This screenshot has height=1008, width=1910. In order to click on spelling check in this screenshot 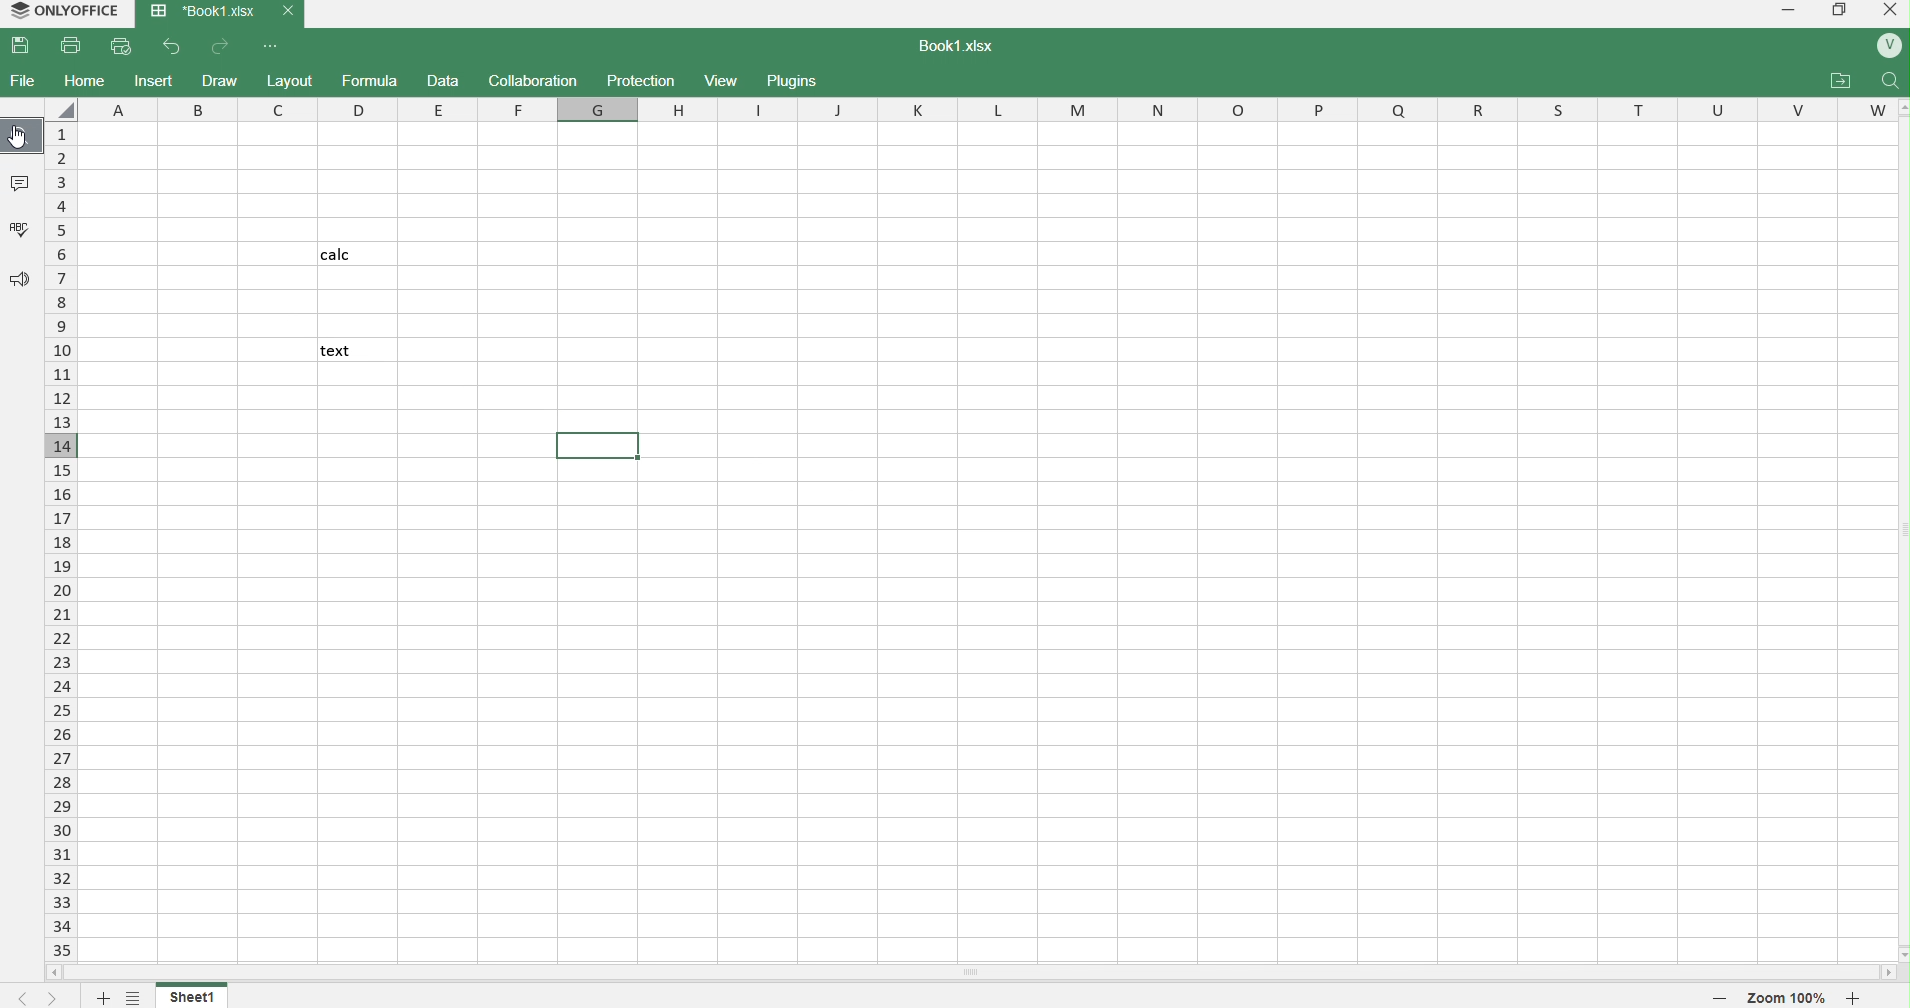, I will do `click(21, 230)`.